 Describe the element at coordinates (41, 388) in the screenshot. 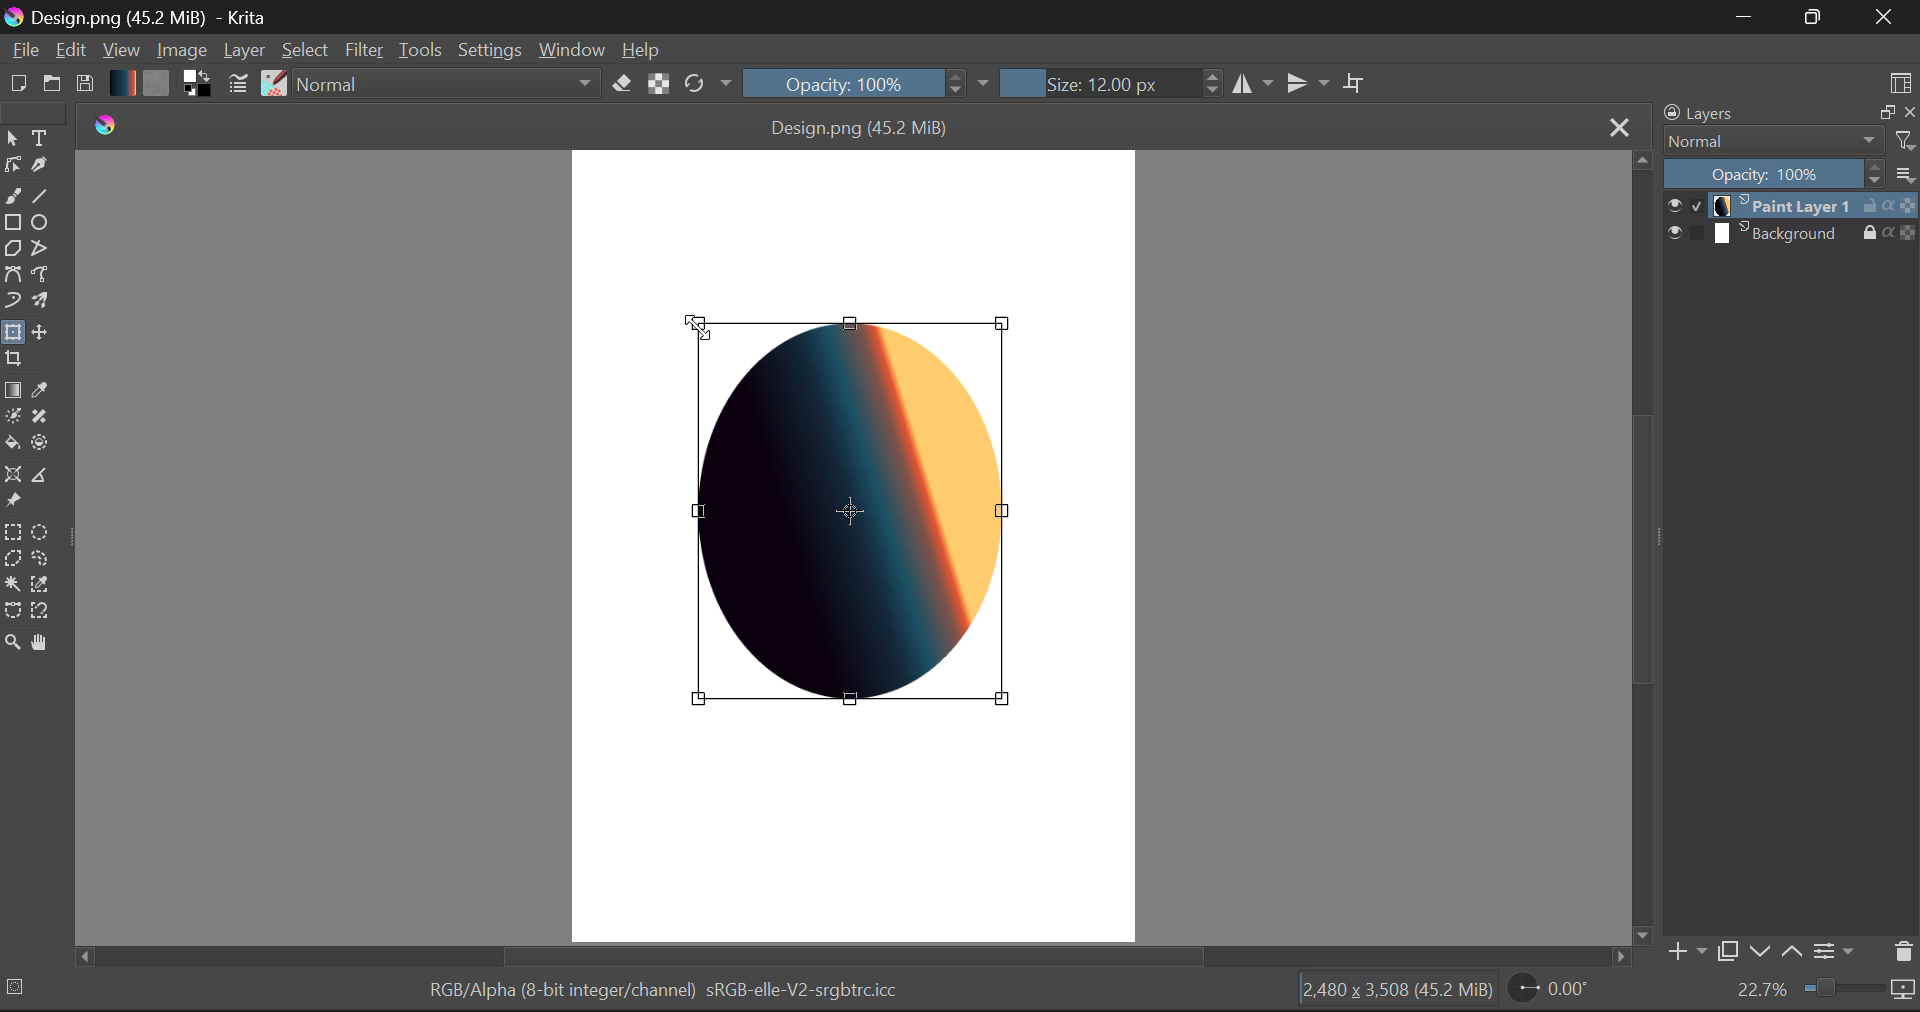

I see `Eyedropper` at that location.